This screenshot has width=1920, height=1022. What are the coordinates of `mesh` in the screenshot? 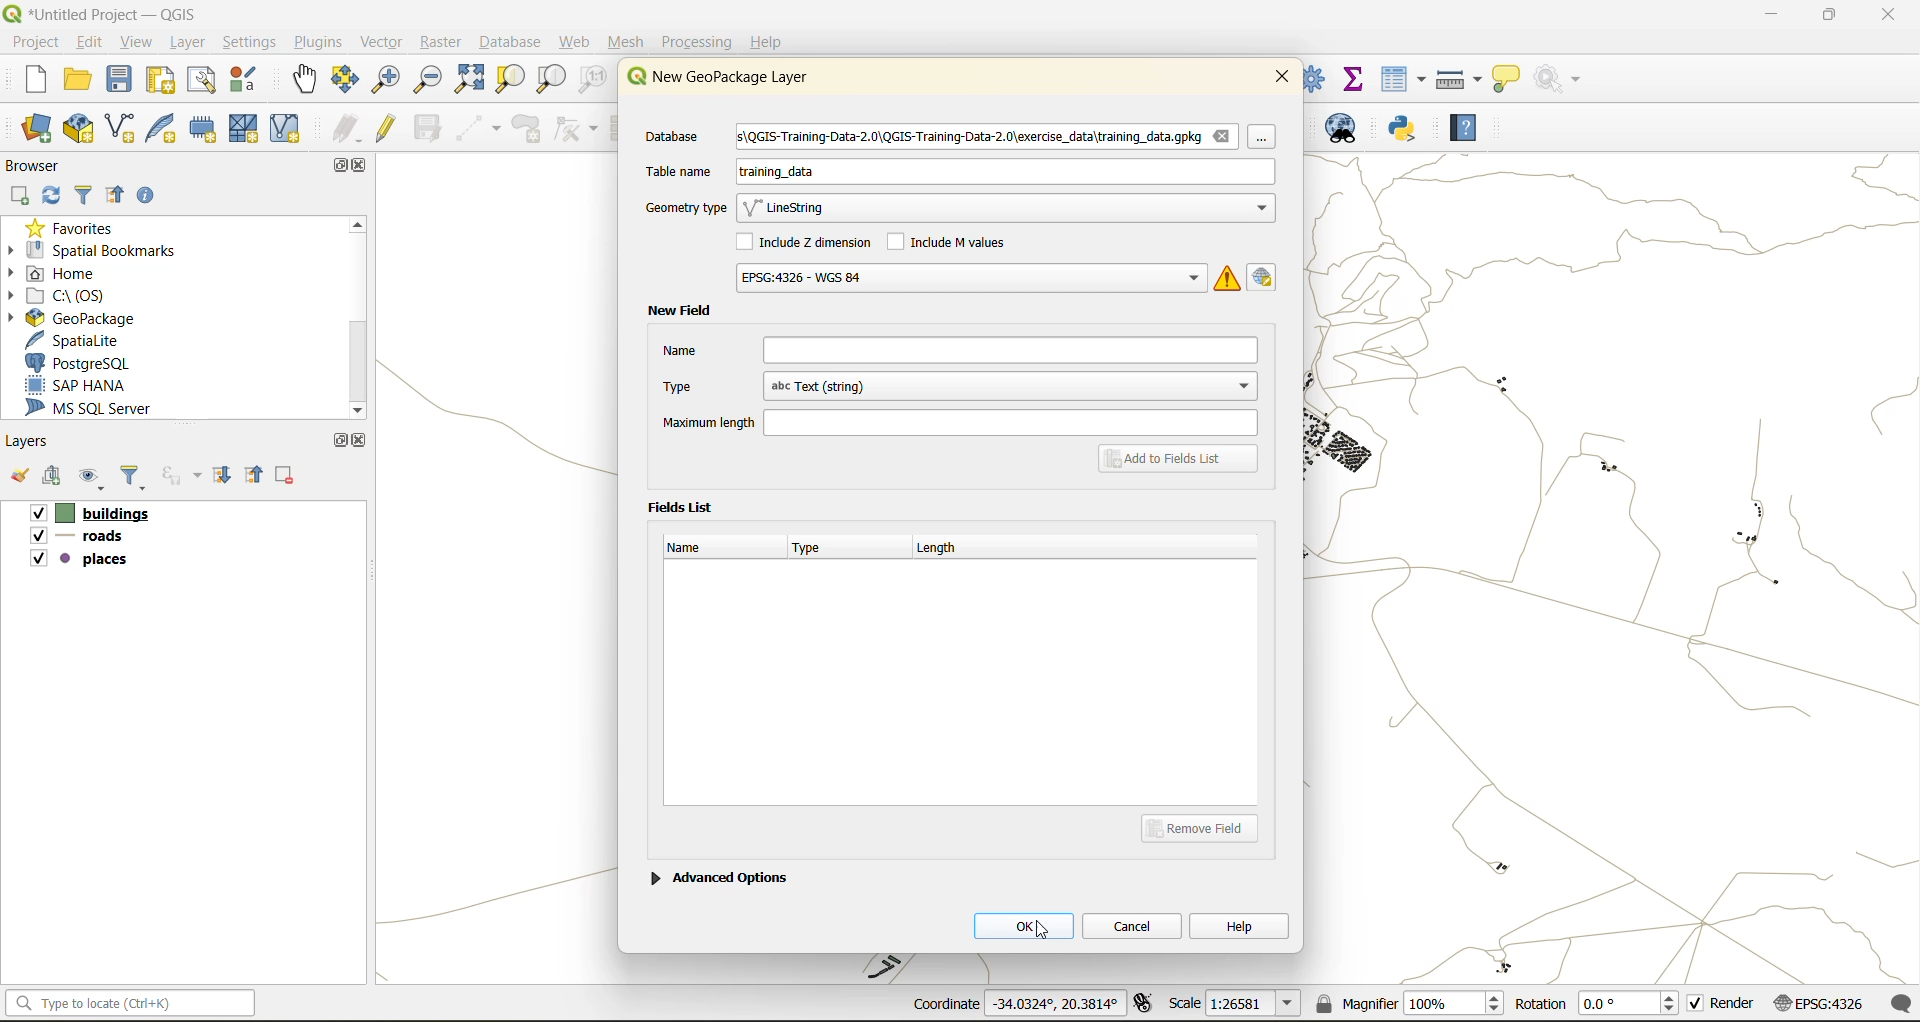 It's located at (628, 42).